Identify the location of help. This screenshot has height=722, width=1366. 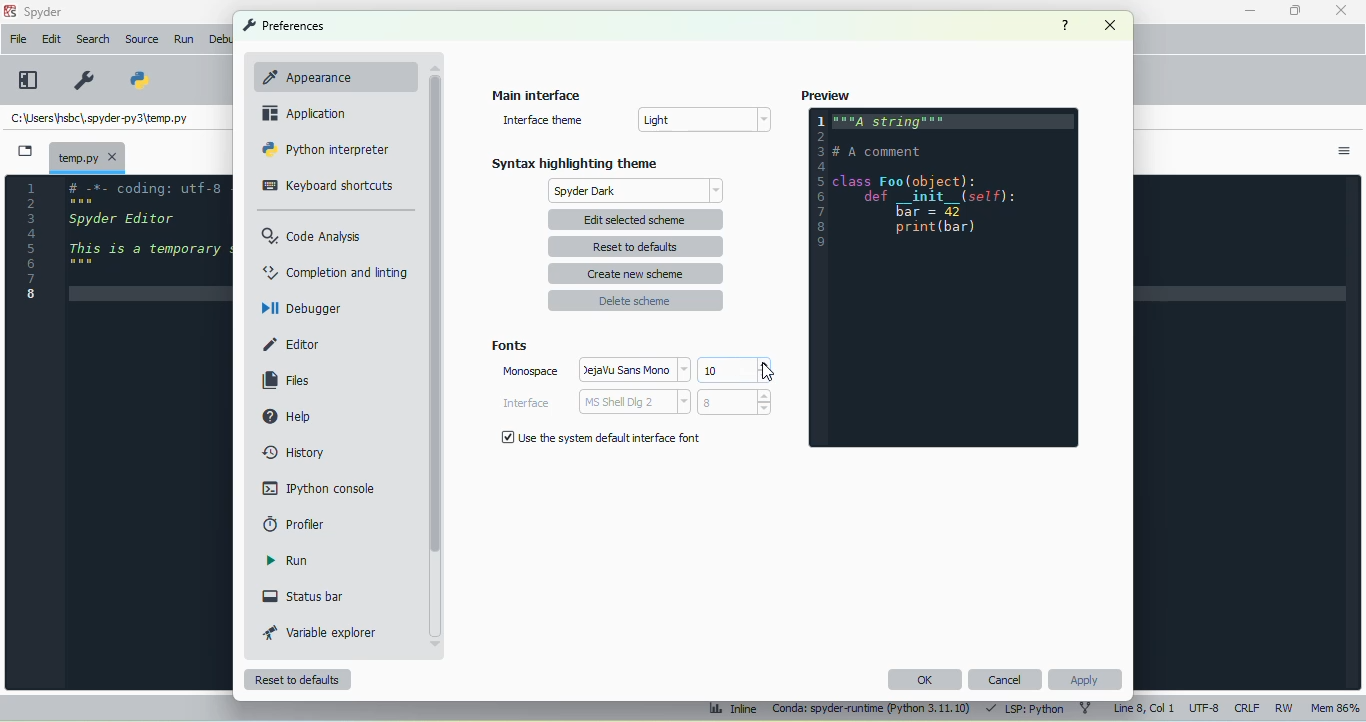
(285, 415).